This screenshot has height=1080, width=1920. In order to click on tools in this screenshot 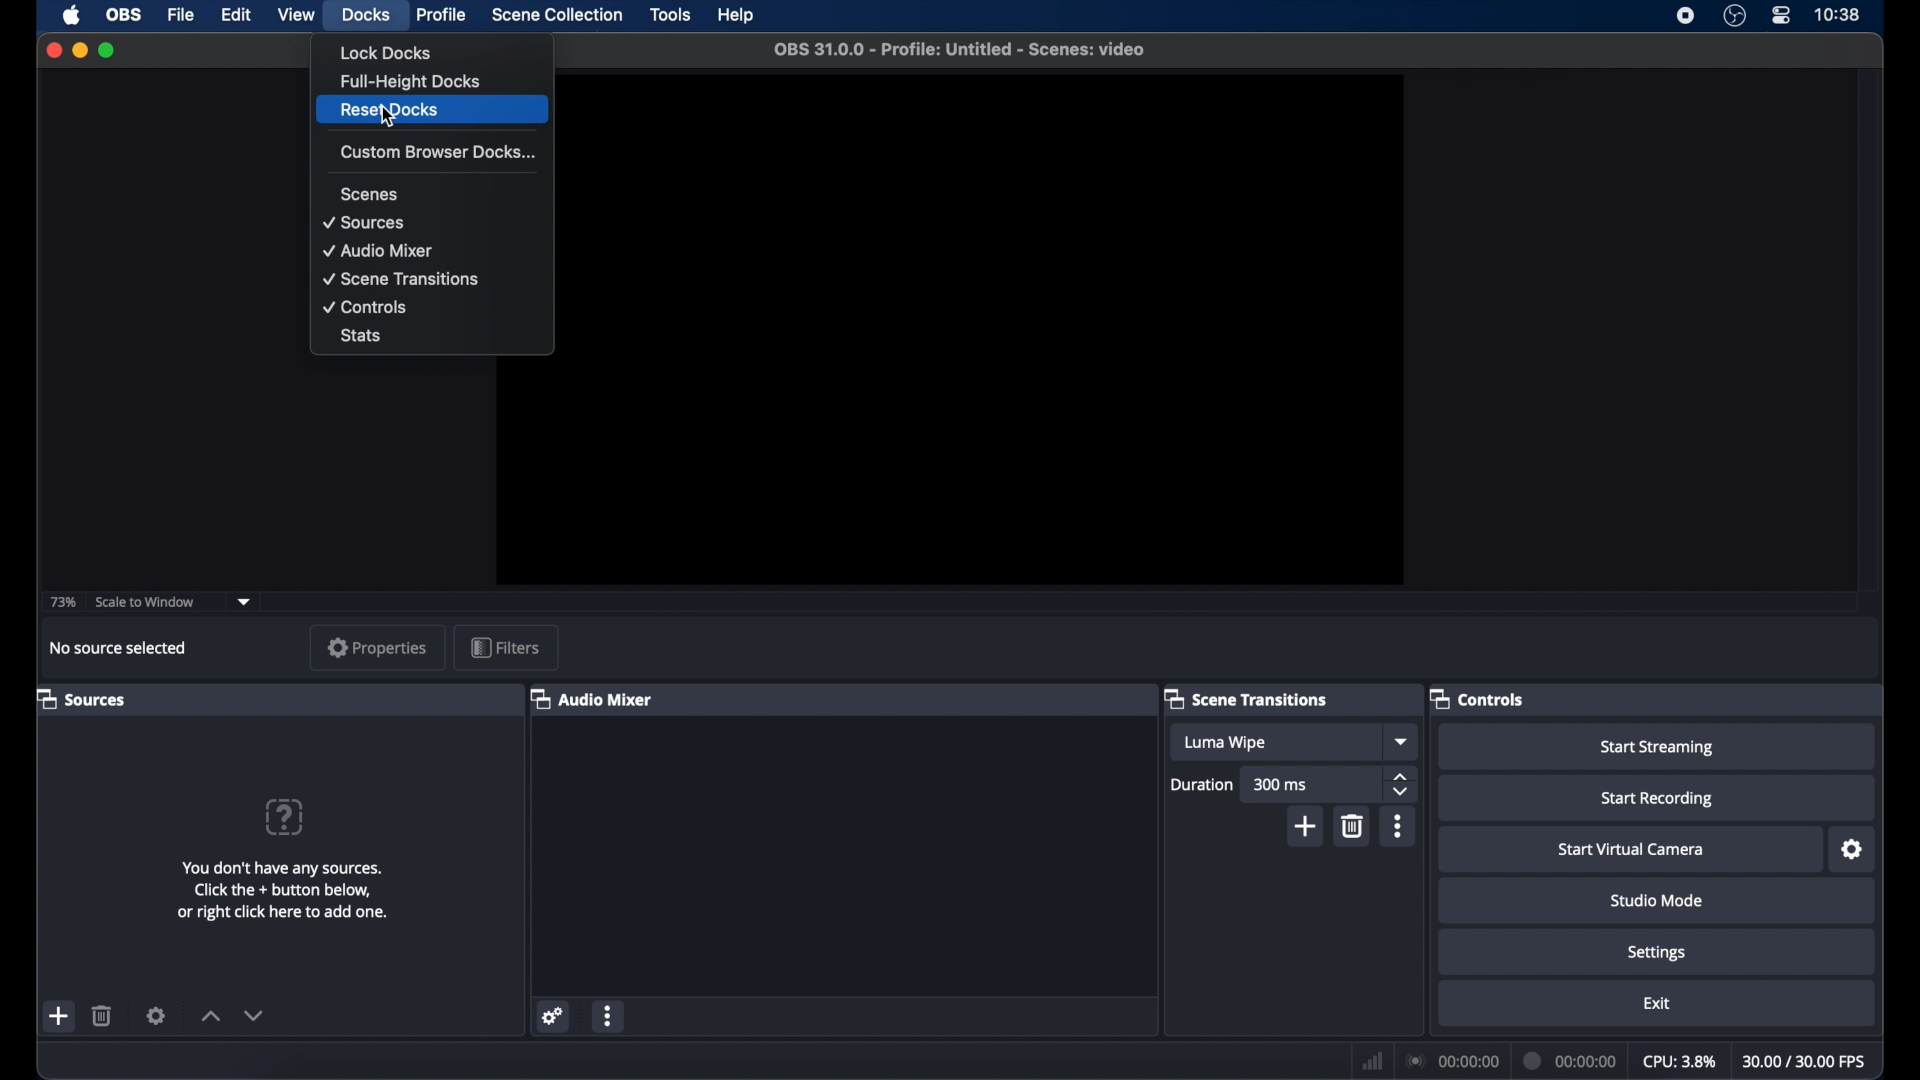, I will do `click(671, 15)`.